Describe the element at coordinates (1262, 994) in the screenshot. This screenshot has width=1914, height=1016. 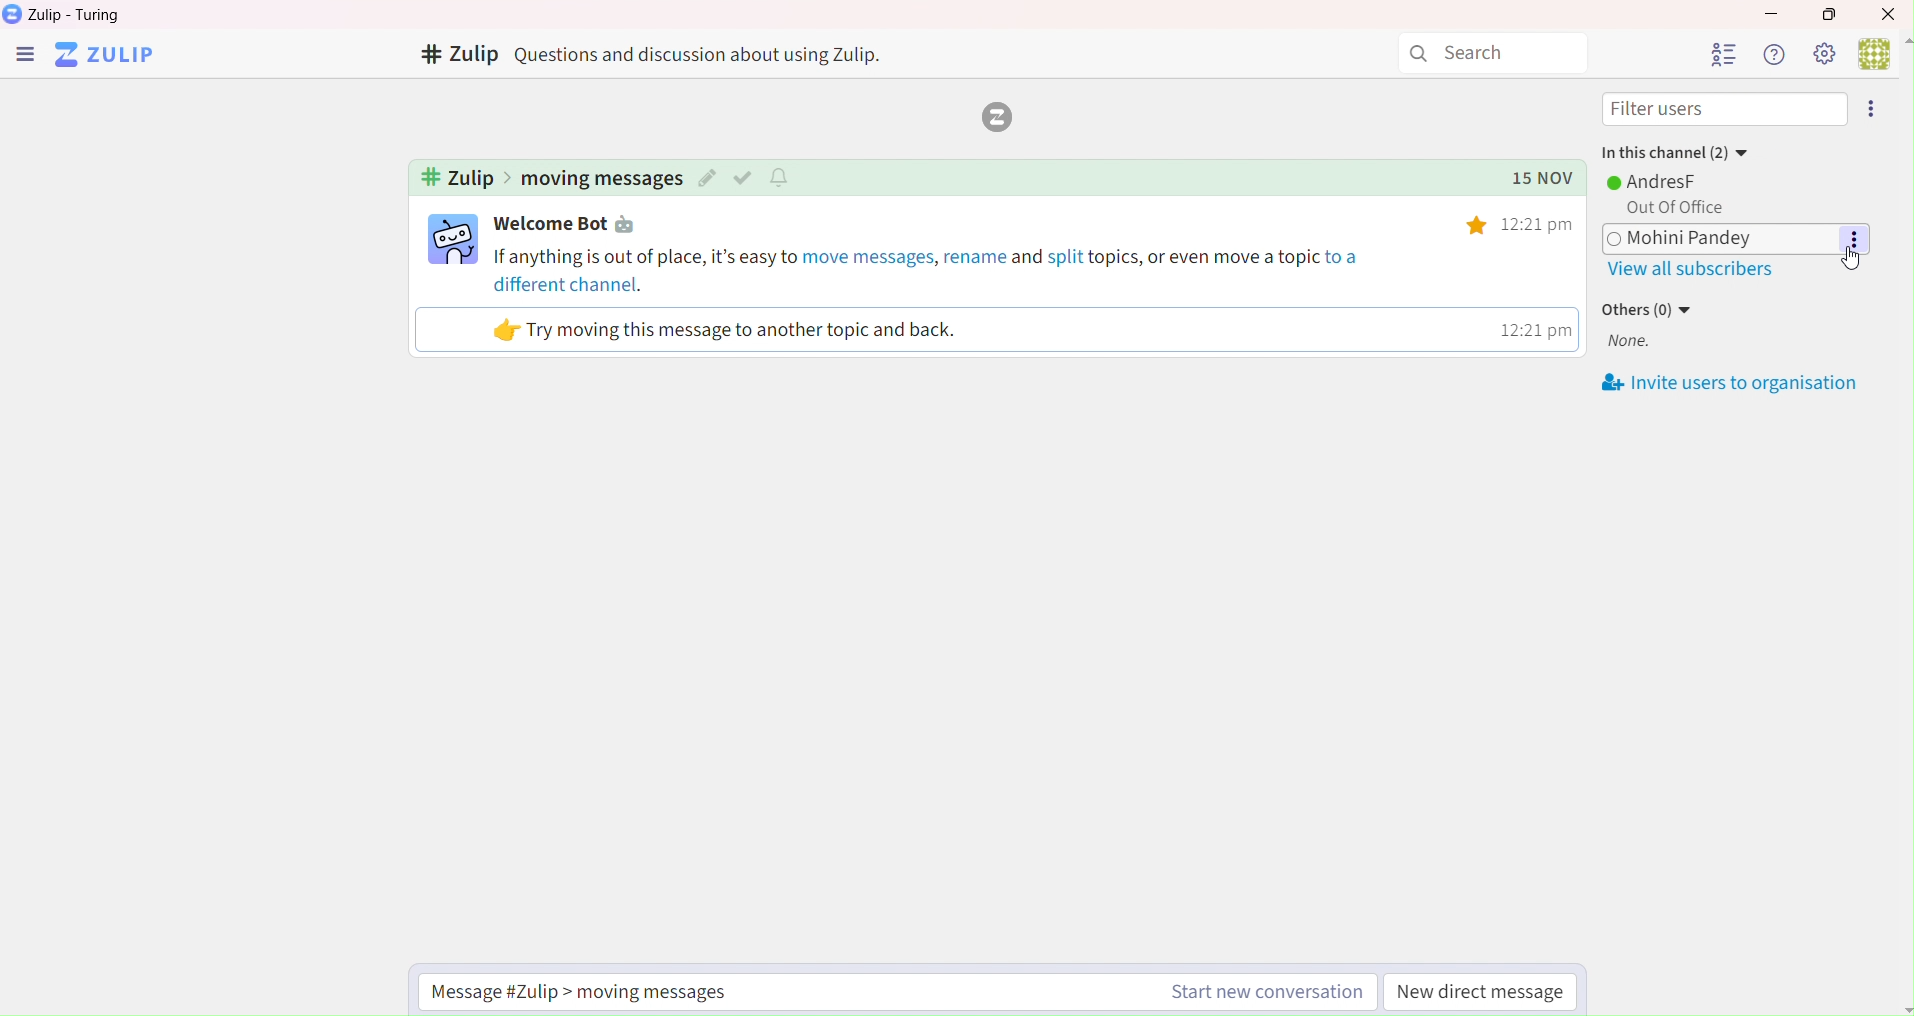
I see `Start new conversation` at that location.